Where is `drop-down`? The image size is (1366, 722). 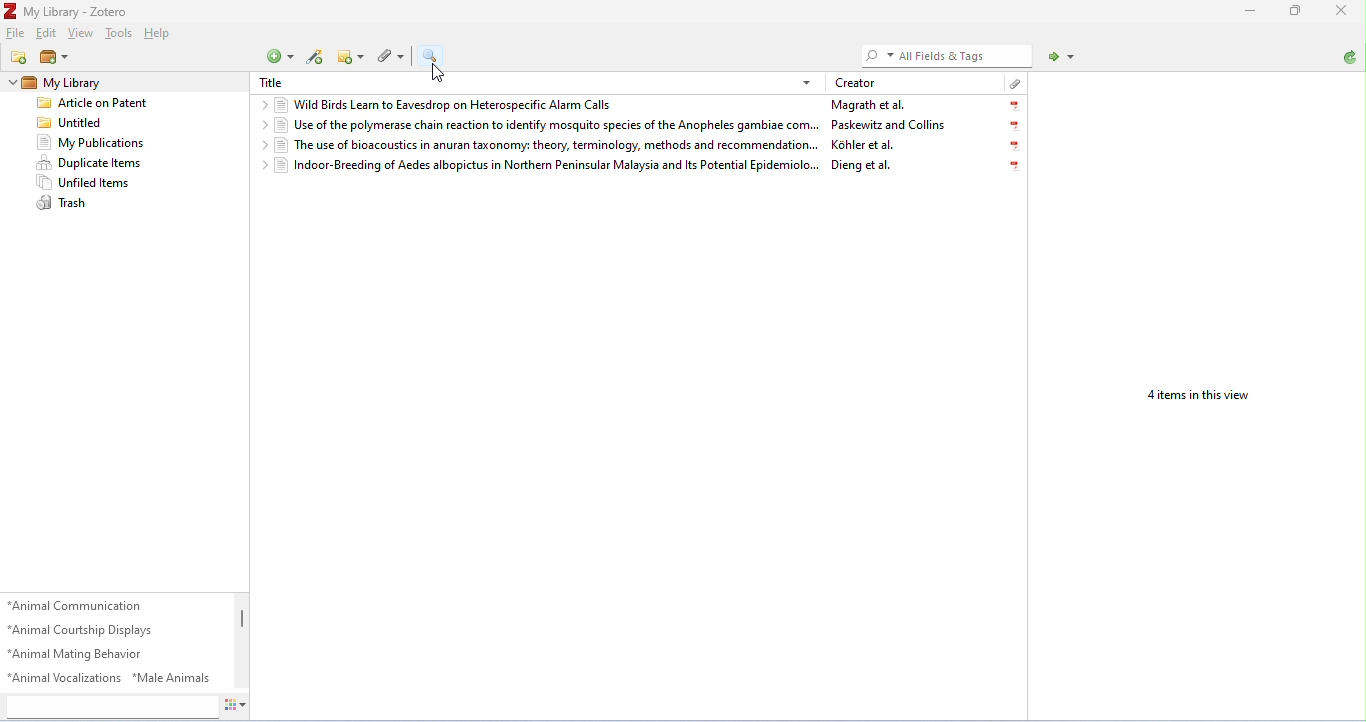 drop-down is located at coordinates (12, 82).